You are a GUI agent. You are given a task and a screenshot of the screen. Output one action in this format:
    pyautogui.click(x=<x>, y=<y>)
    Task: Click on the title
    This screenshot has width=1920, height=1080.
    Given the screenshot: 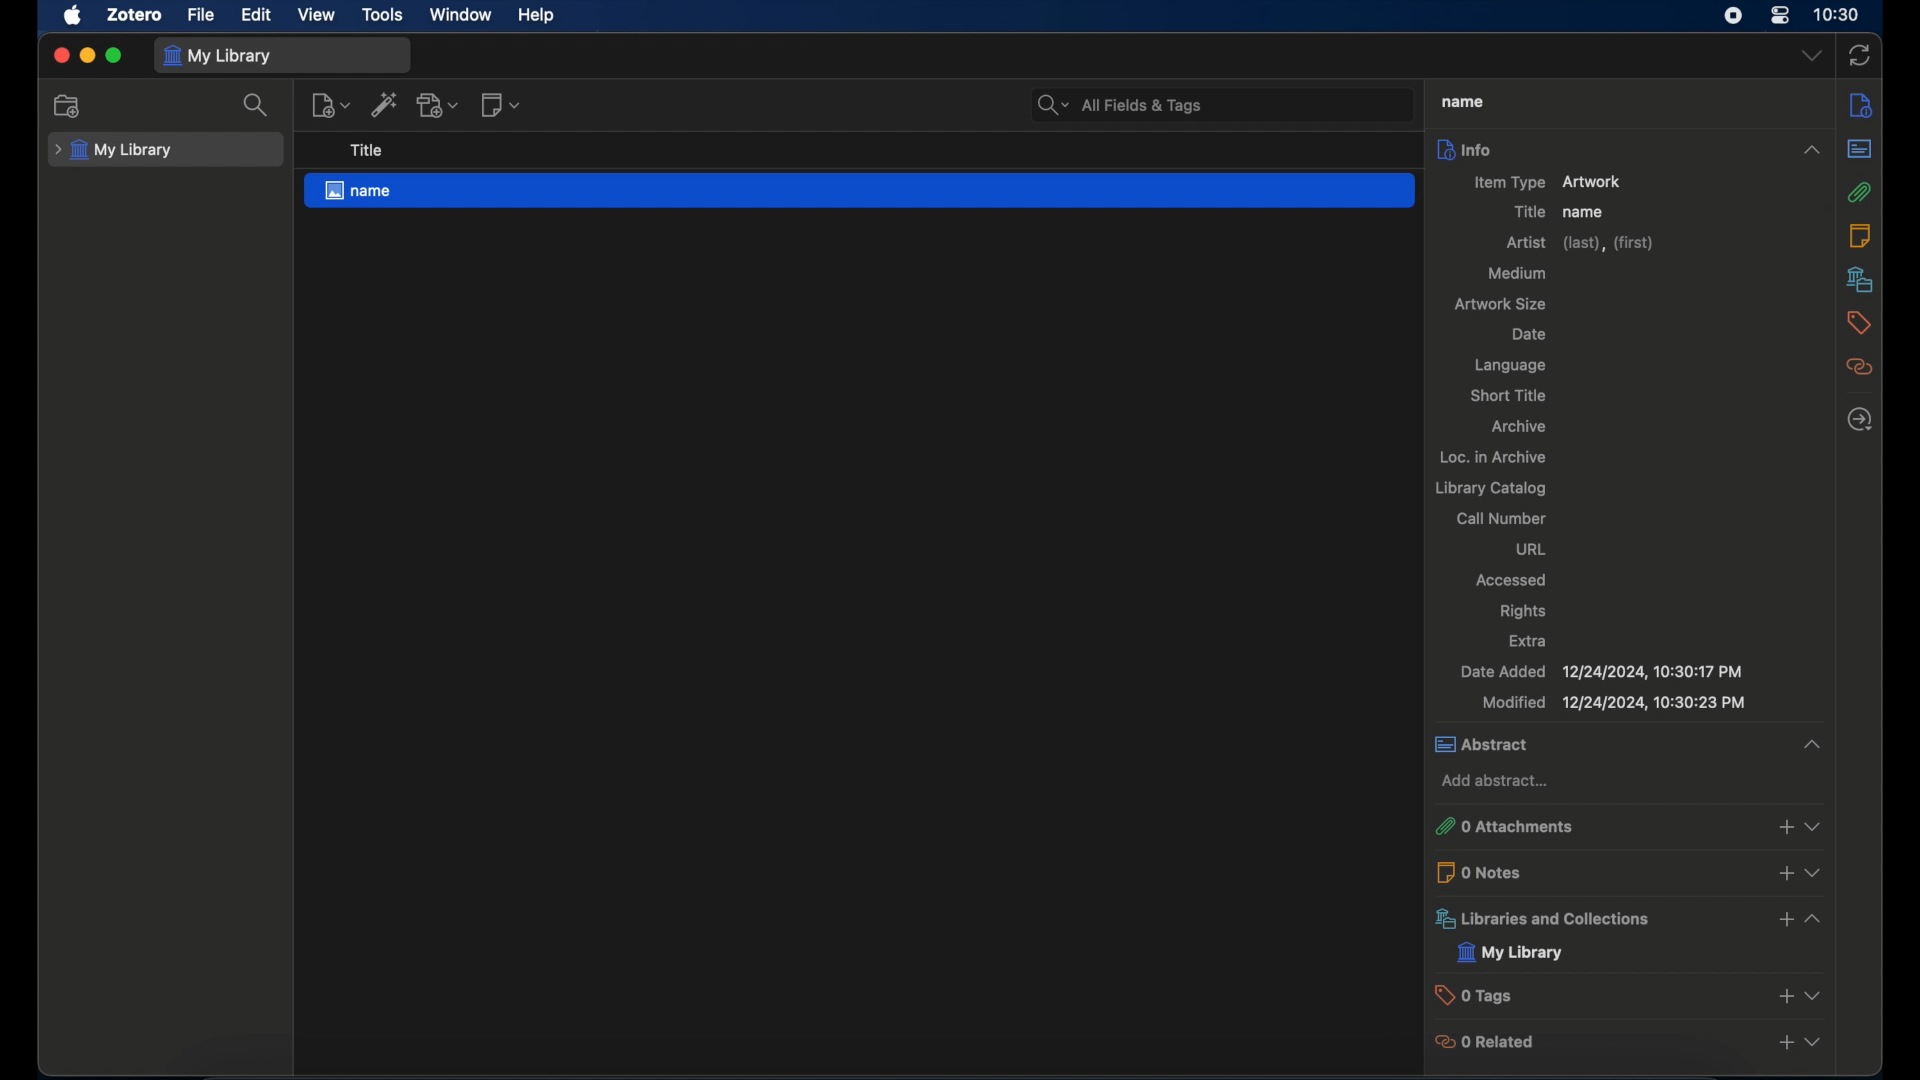 What is the action you would take?
    pyautogui.click(x=365, y=151)
    